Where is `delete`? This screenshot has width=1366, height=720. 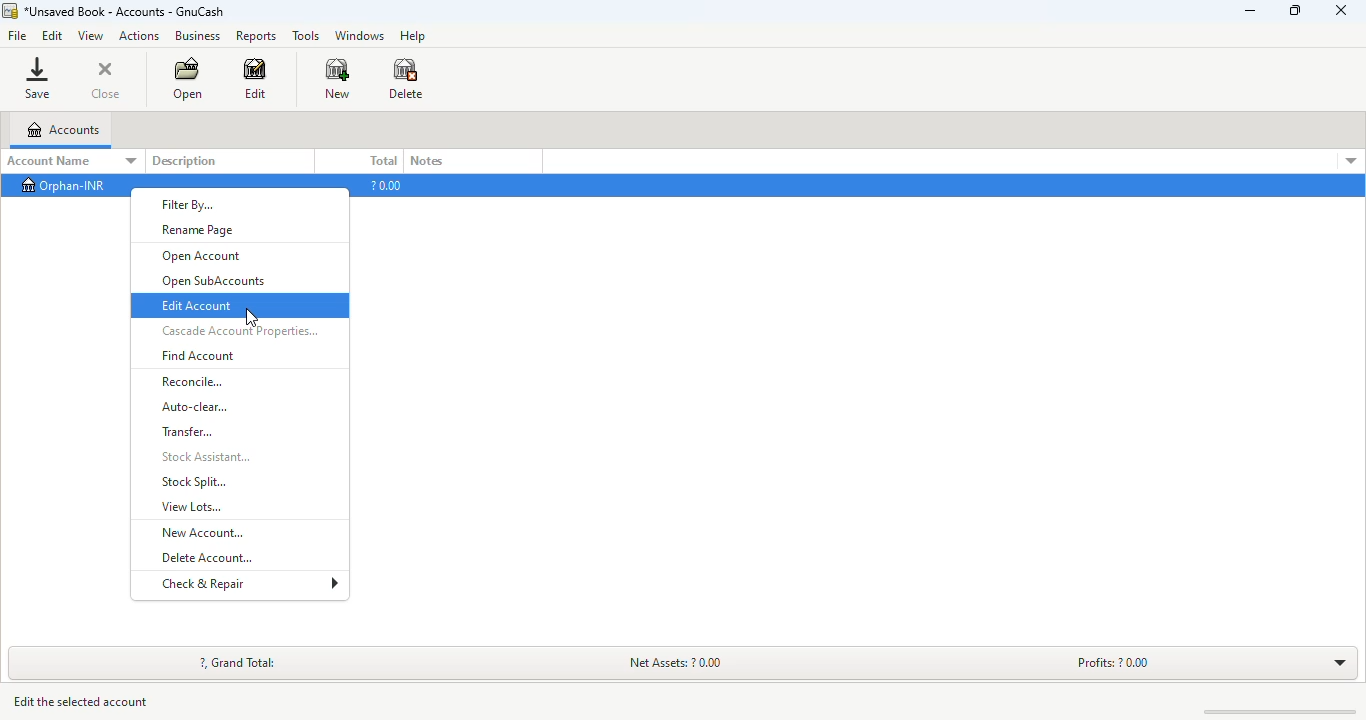 delete is located at coordinates (406, 78).